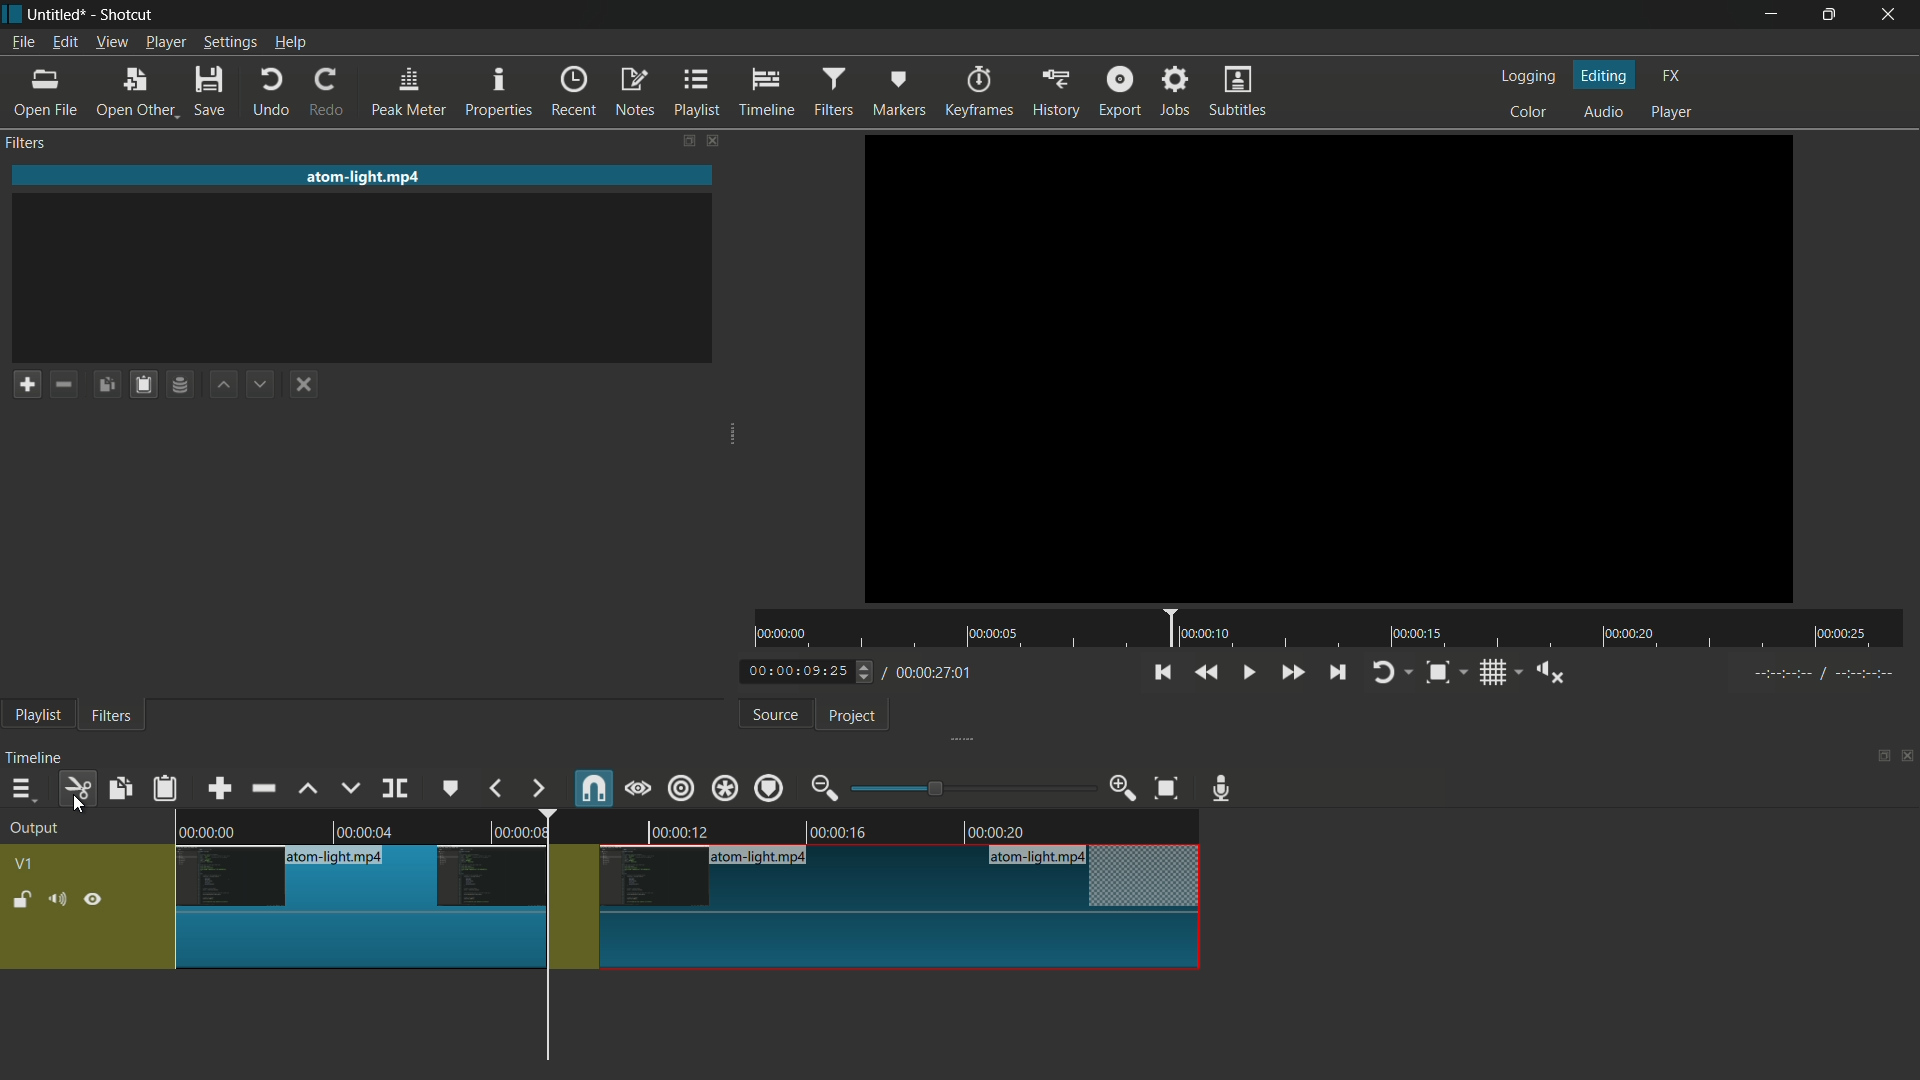 Image resolution: width=1920 pixels, height=1080 pixels. Describe the element at coordinates (308, 385) in the screenshot. I see `deselect the filter` at that location.